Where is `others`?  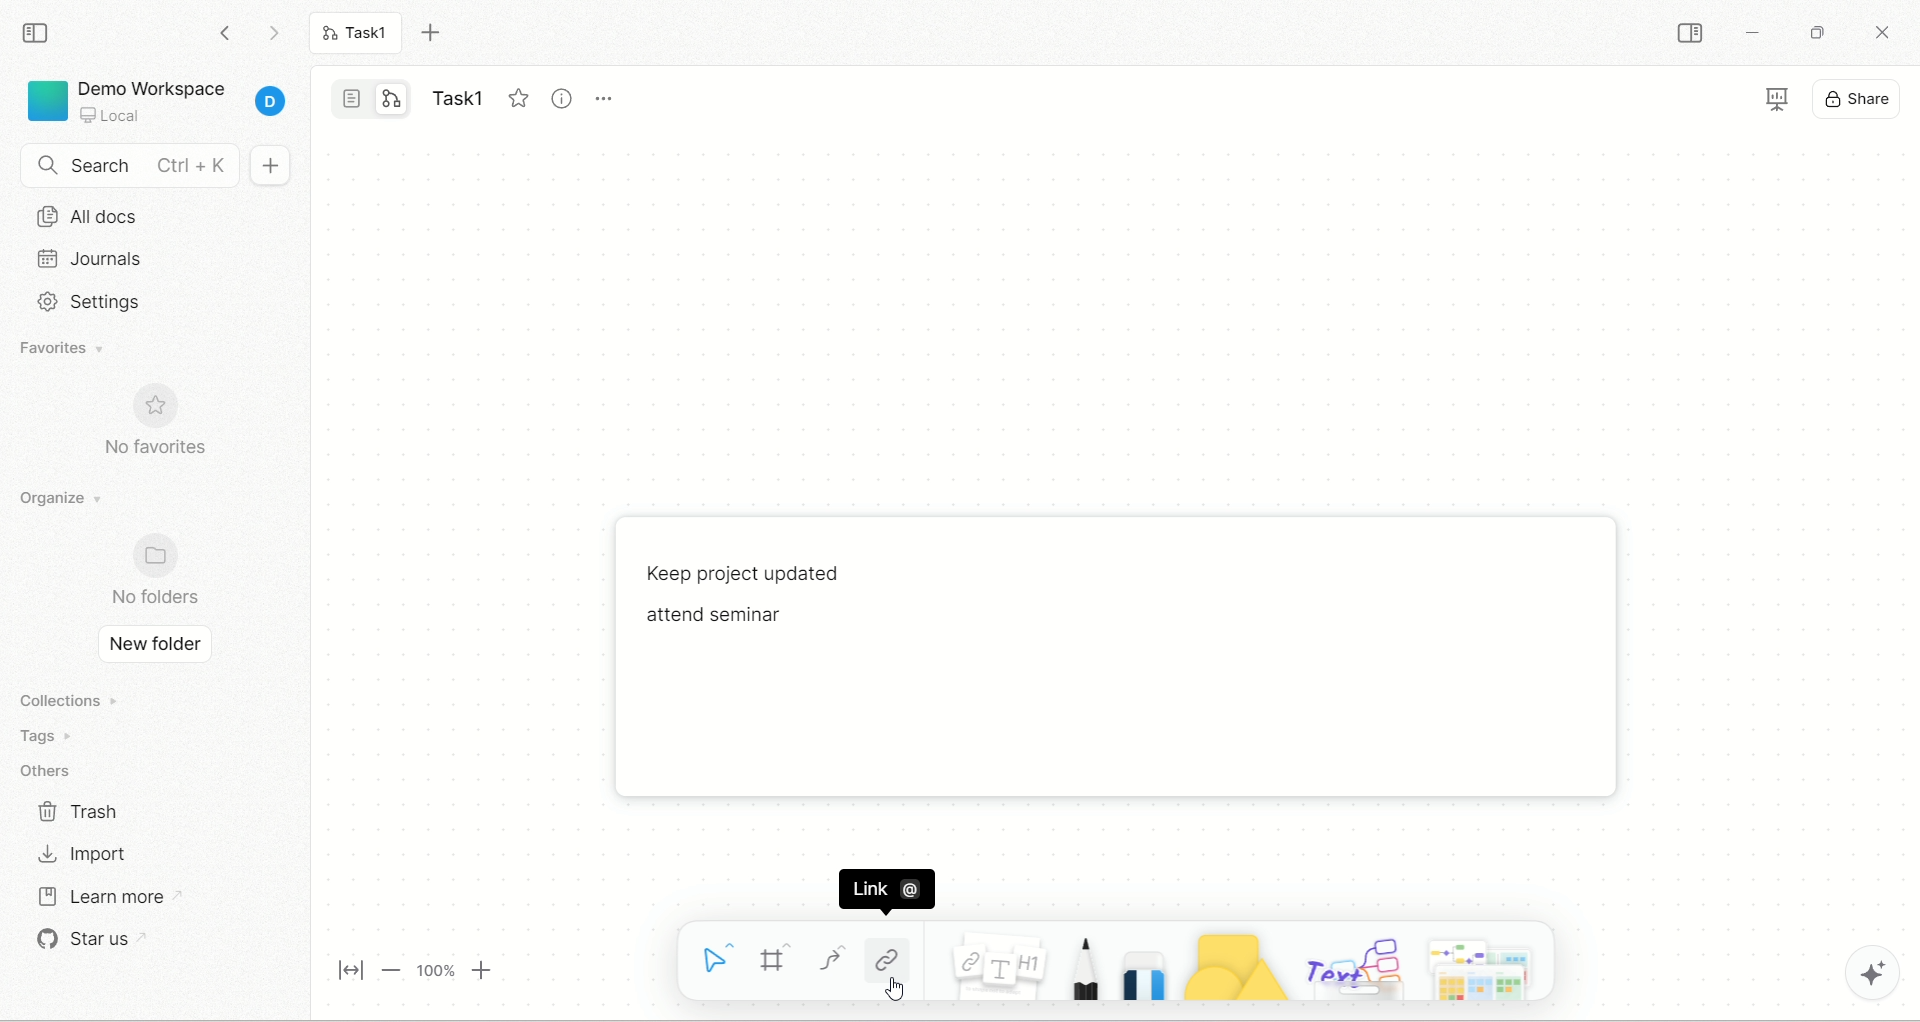
others is located at coordinates (1352, 965).